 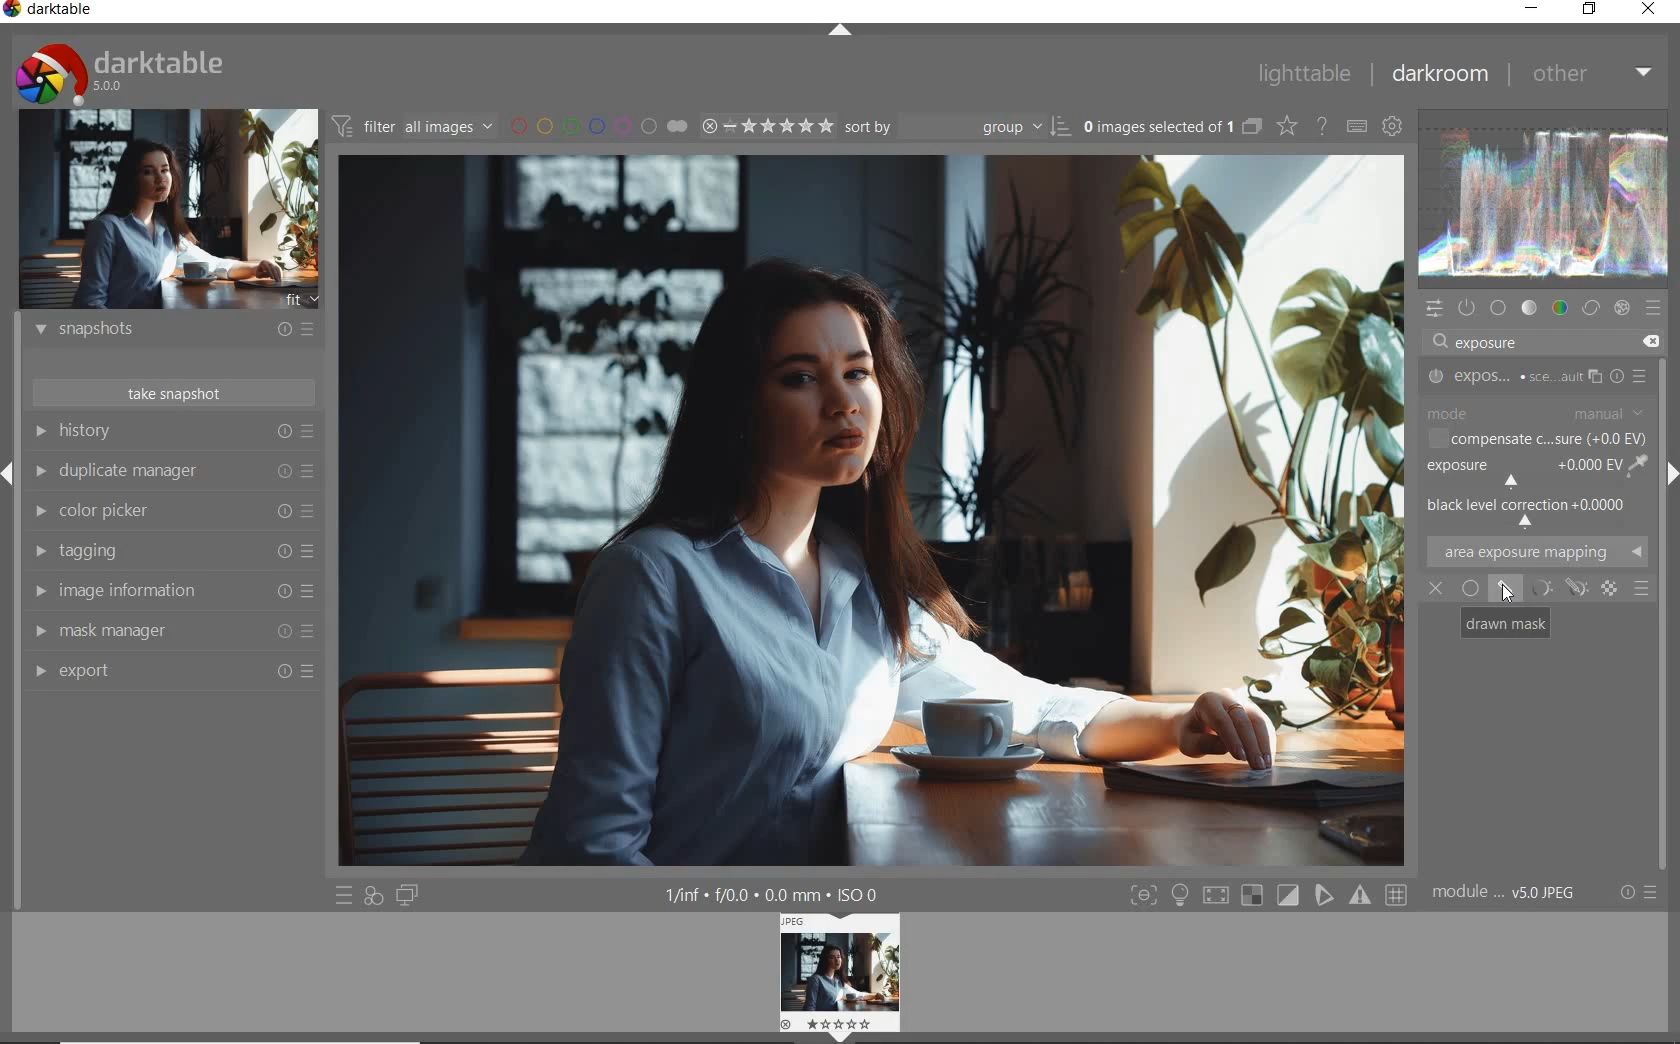 I want to click on PICK GUI COLOR FROM IMAGE, so click(x=1640, y=465).